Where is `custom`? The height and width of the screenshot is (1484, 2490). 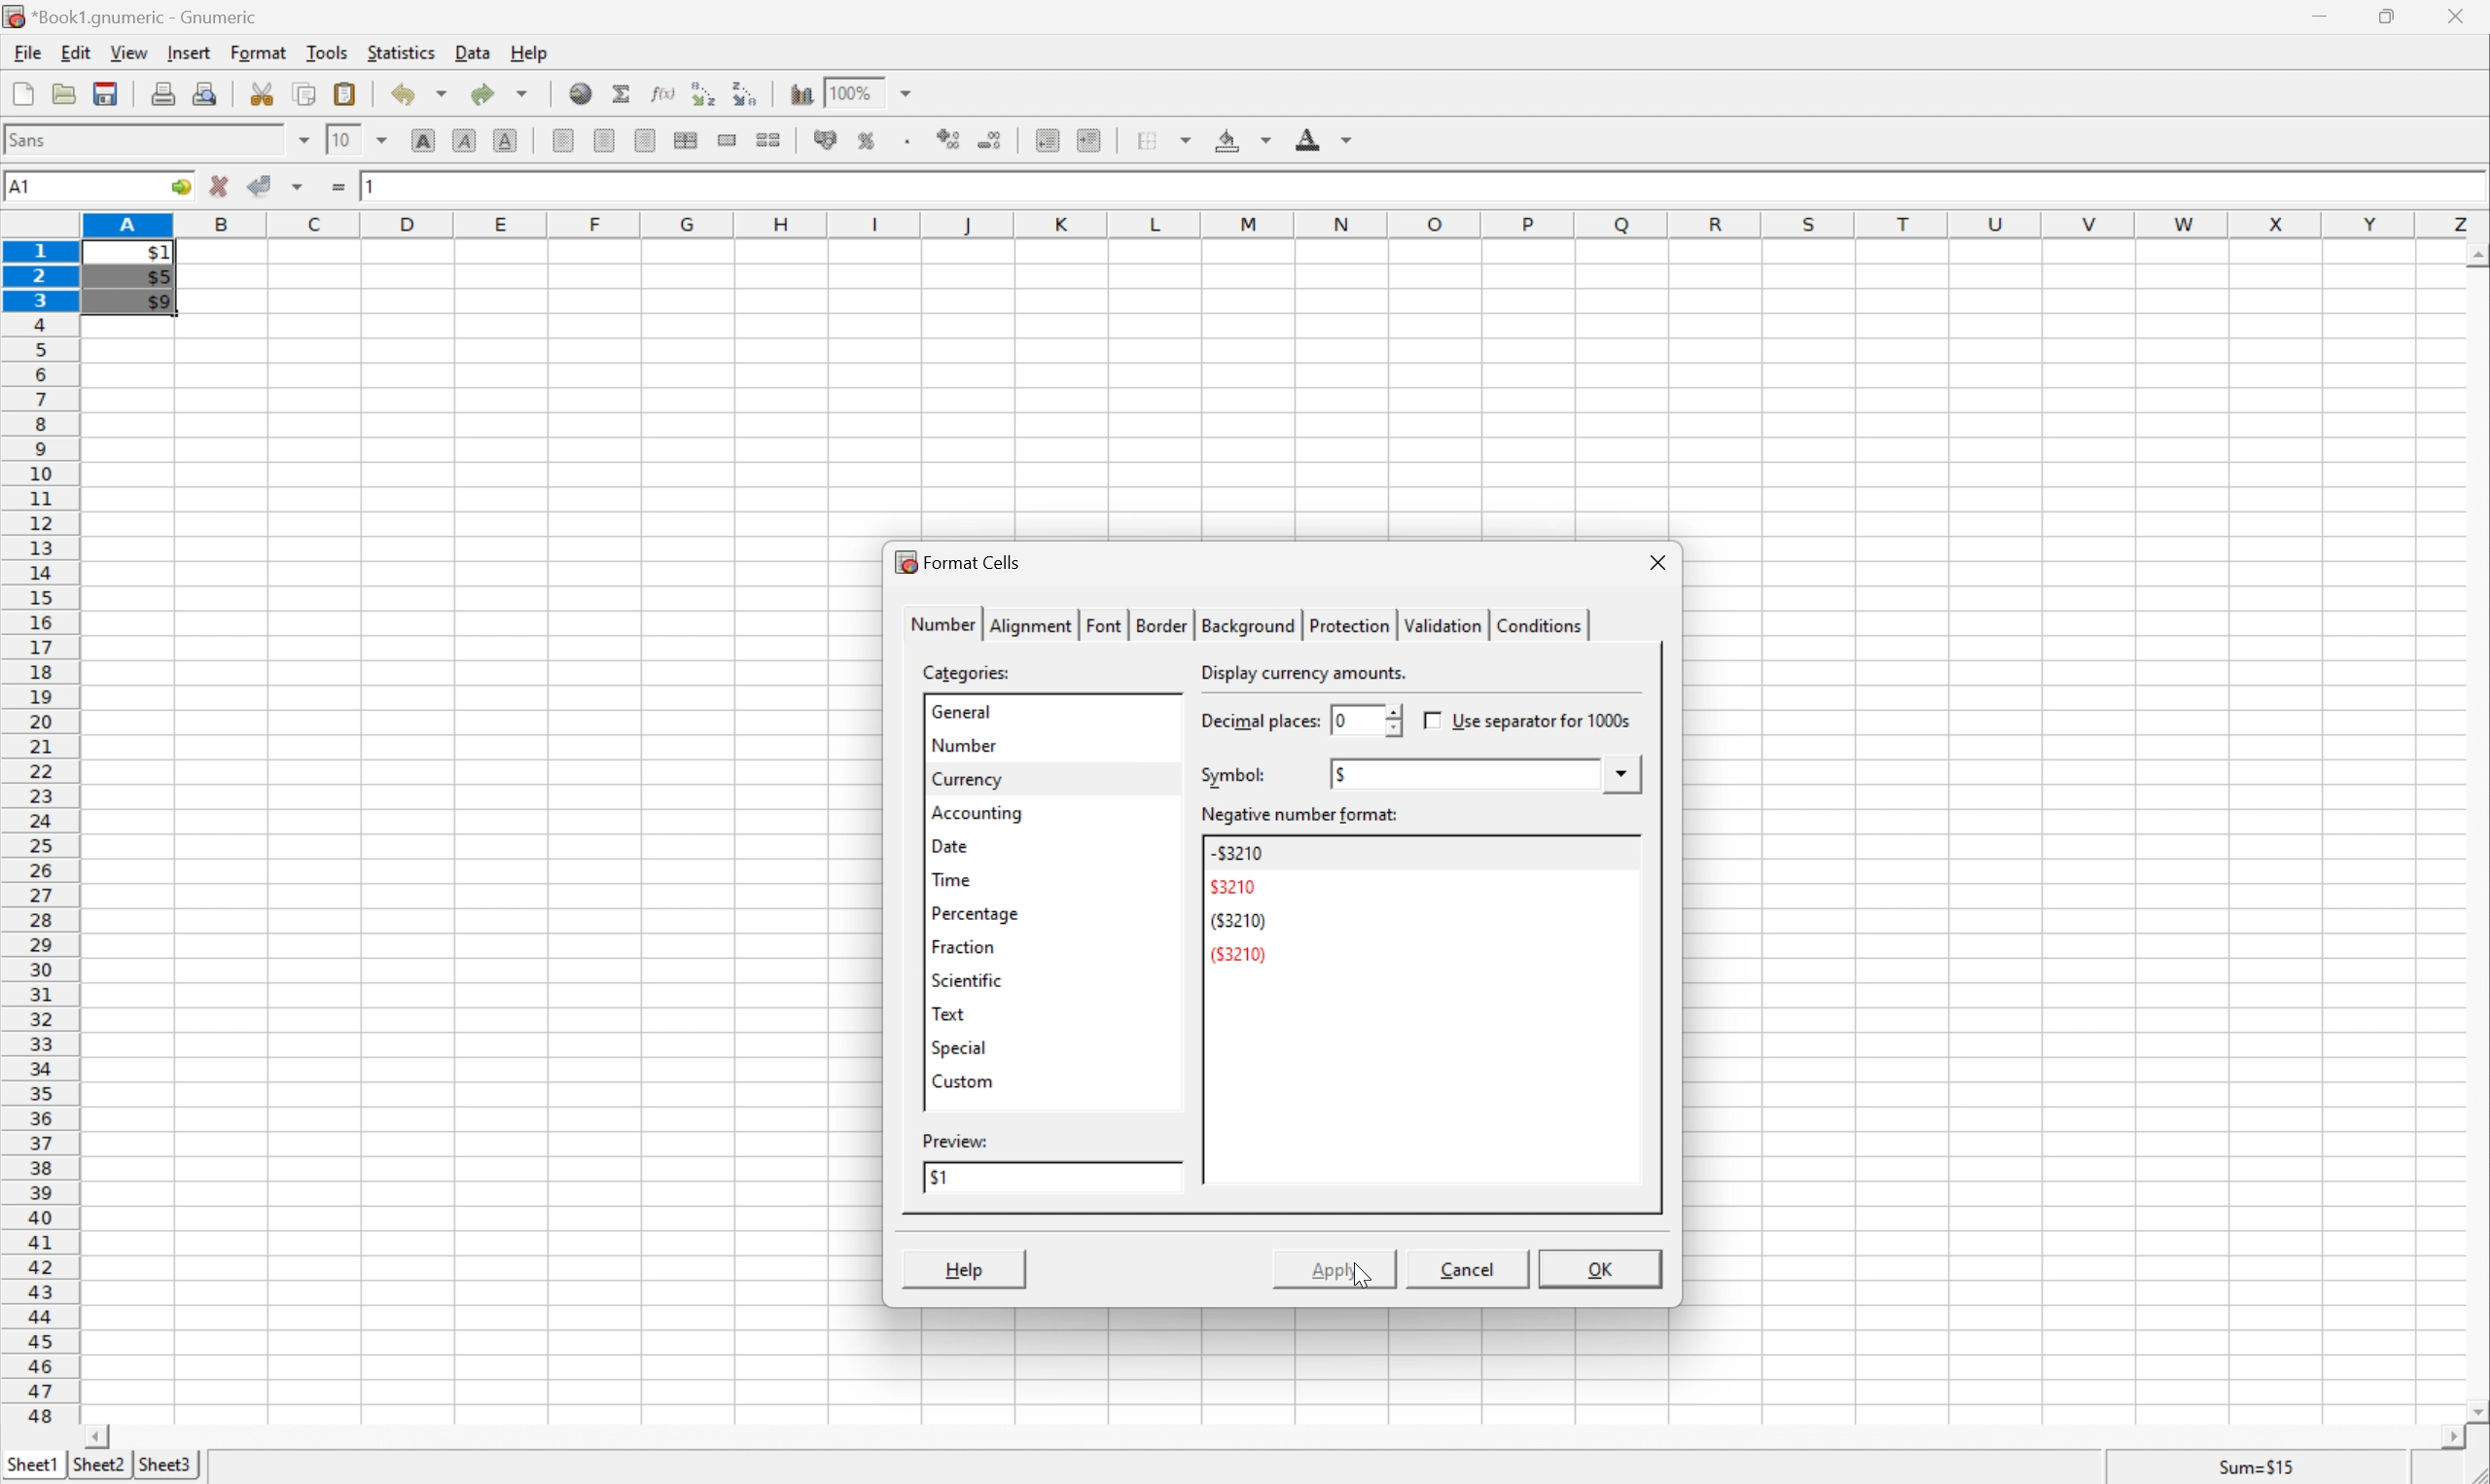
custom is located at coordinates (962, 1079).